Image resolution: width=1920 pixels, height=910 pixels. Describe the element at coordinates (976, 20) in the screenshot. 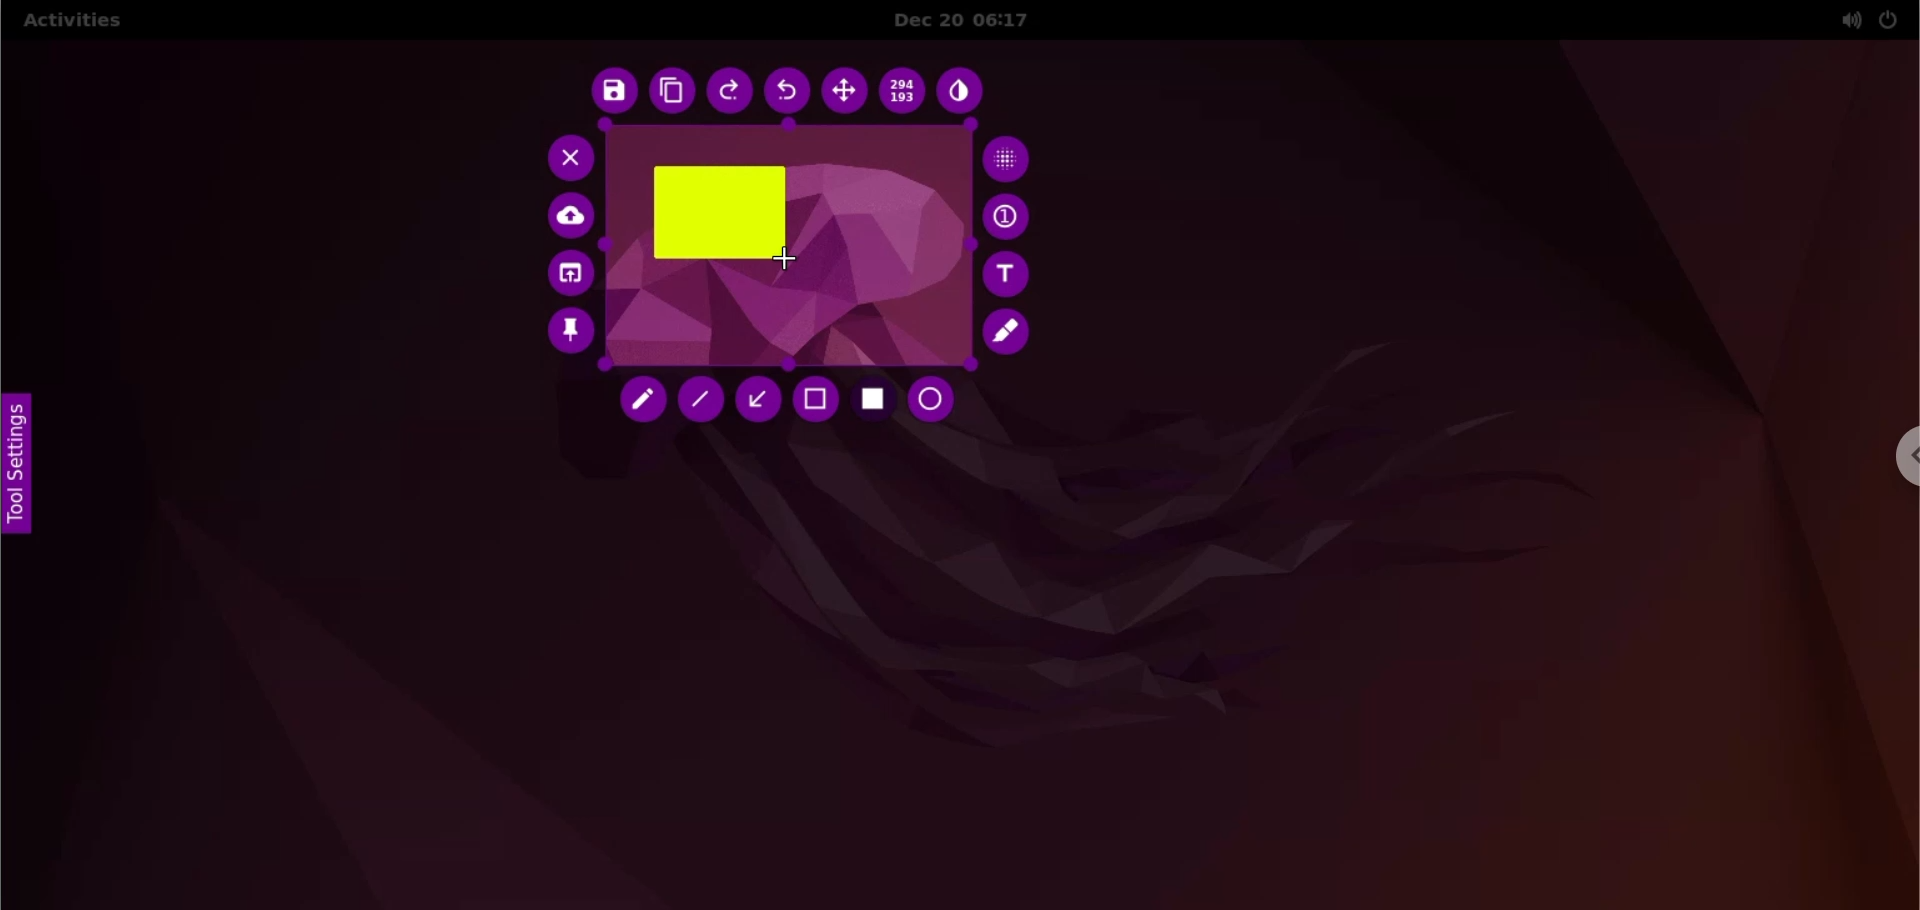

I see `Dec 20 06:17` at that location.